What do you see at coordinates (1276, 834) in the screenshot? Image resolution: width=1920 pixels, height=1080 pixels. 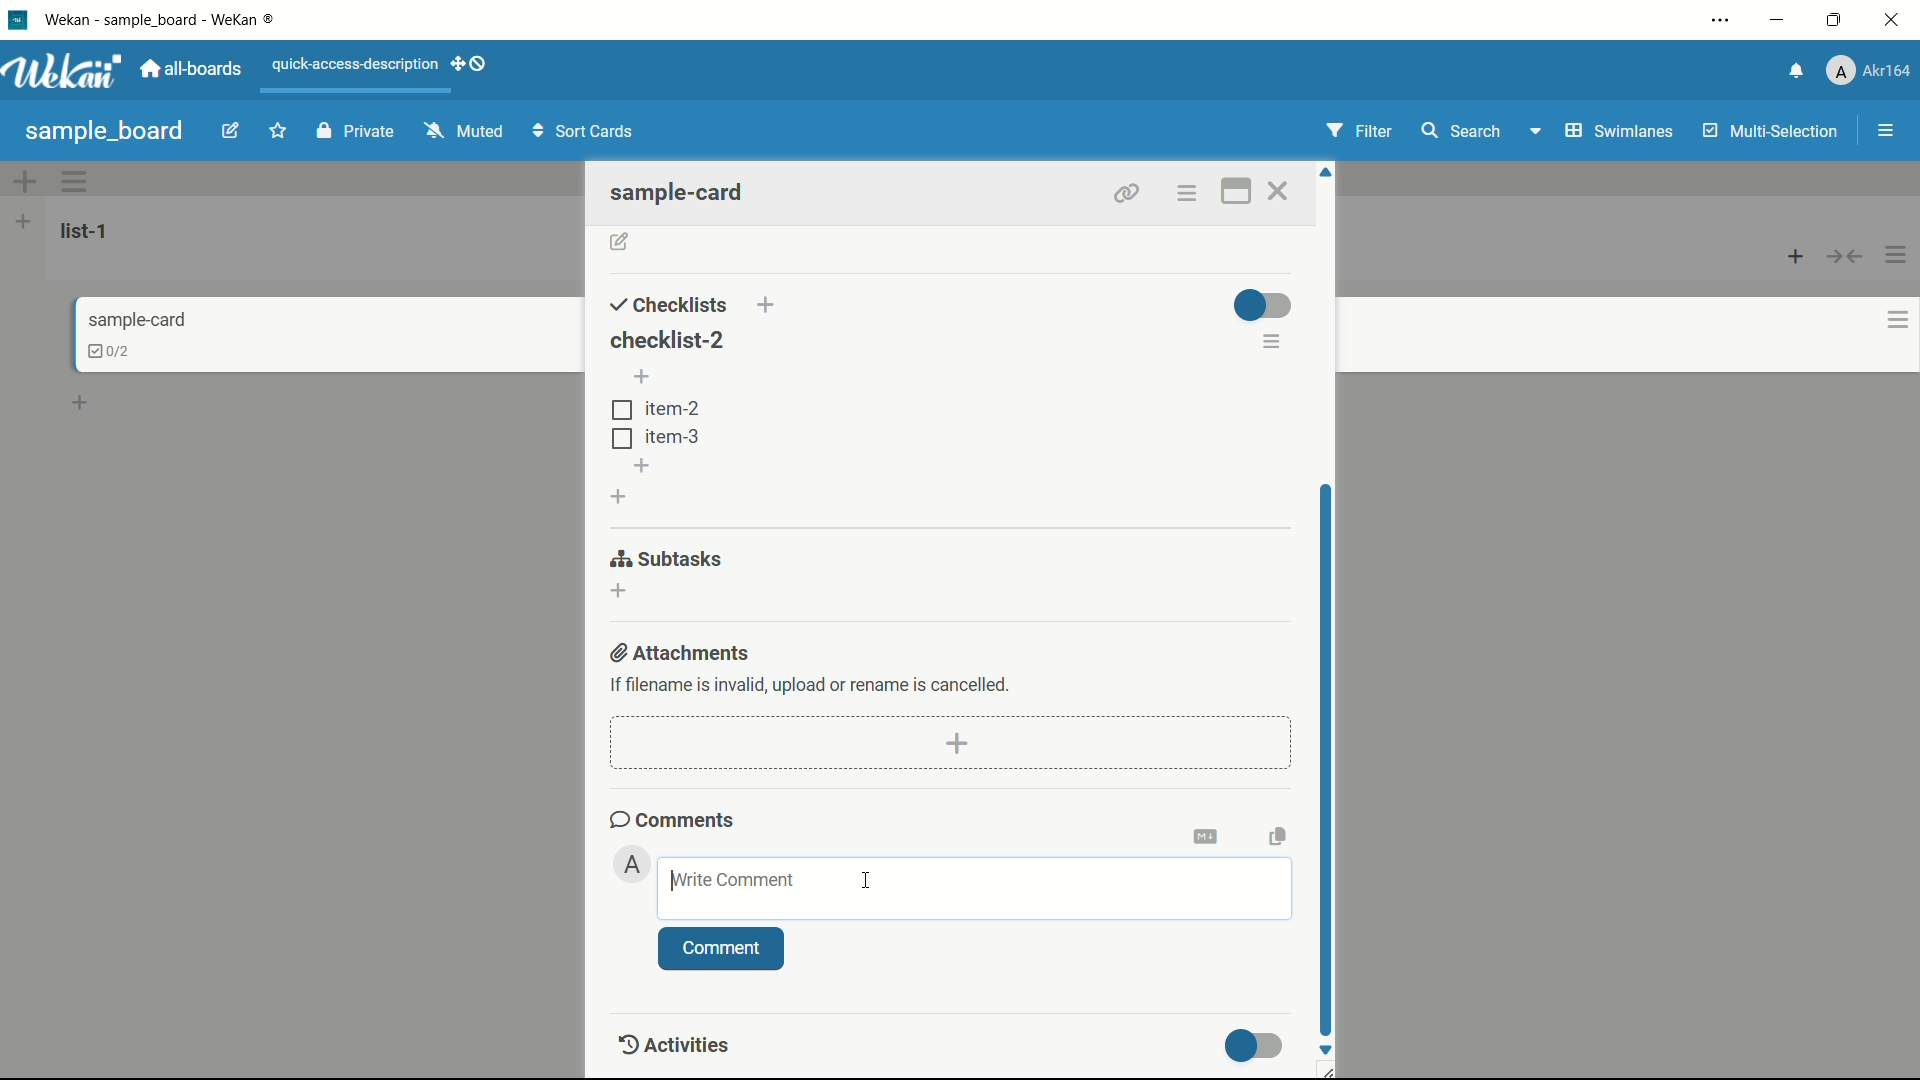 I see `copy text to clipboard` at bounding box center [1276, 834].